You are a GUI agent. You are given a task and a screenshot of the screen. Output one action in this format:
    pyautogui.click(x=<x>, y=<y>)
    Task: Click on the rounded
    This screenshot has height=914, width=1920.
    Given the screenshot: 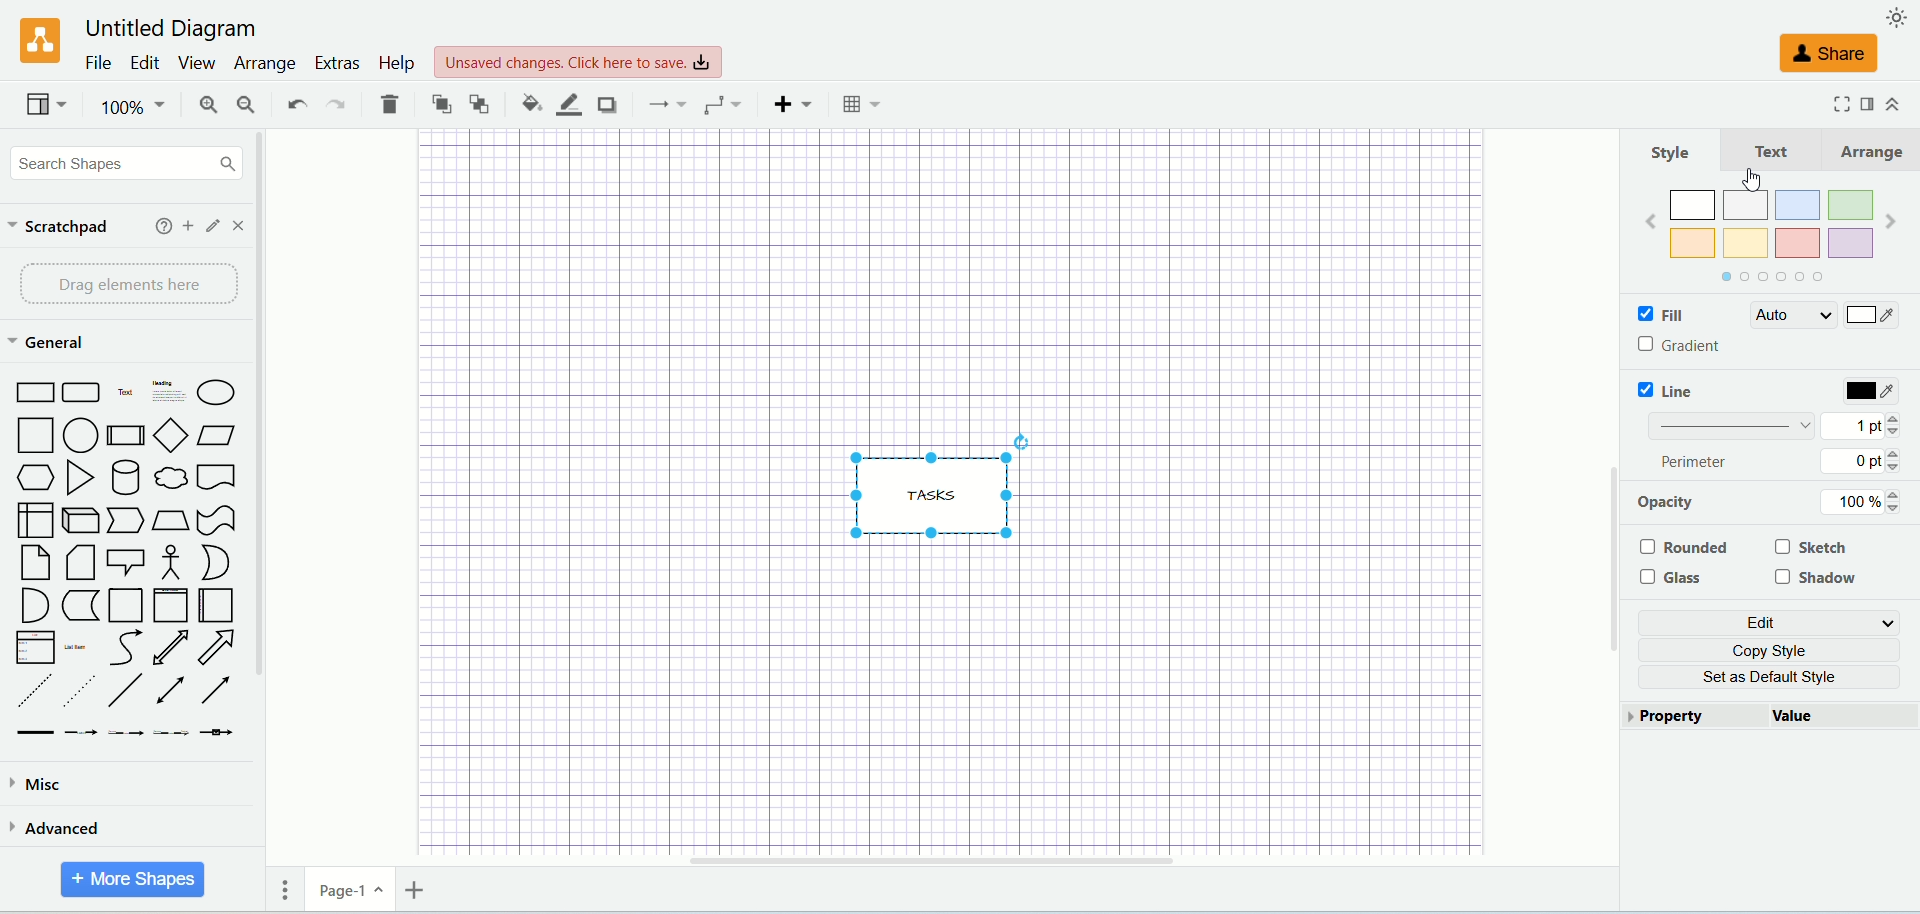 What is the action you would take?
    pyautogui.click(x=1683, y=548)
    